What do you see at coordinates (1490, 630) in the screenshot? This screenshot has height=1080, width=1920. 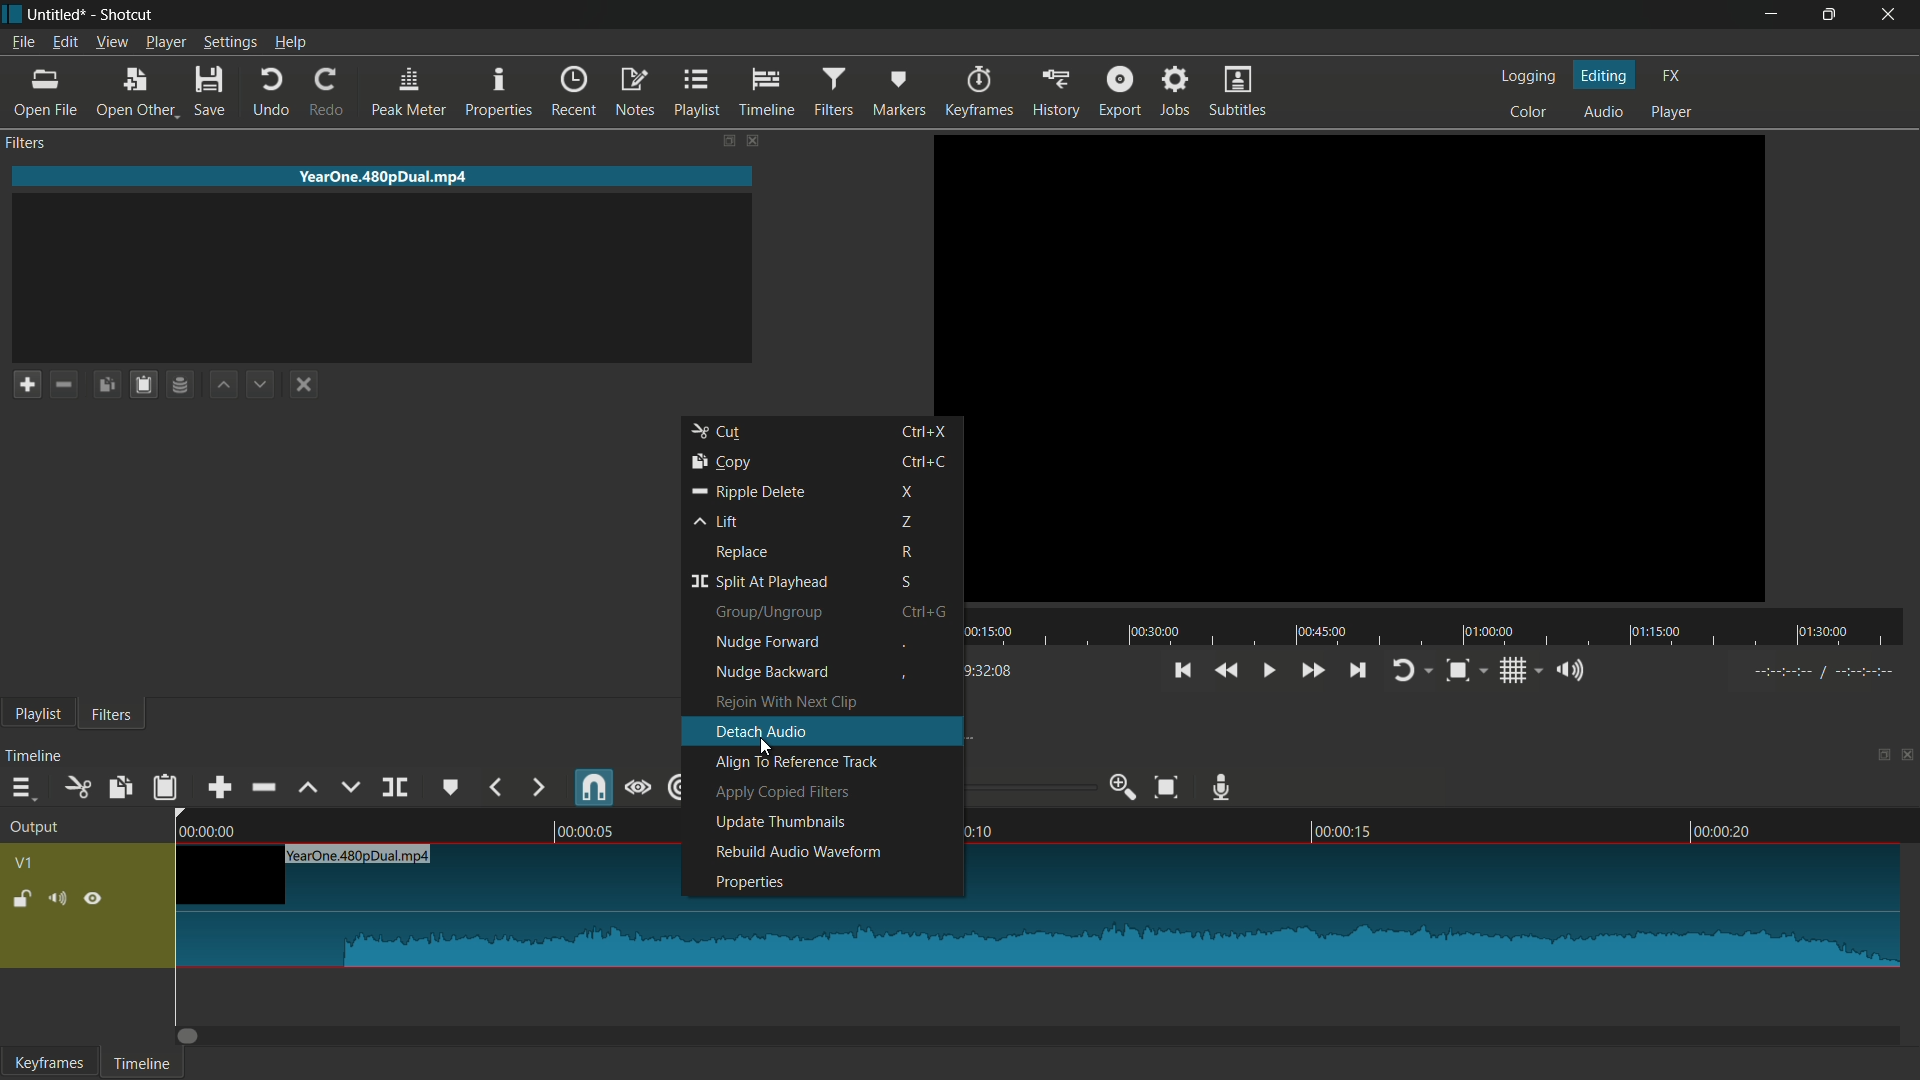 I see `01:00:00` at bounding box center [1490, 630].